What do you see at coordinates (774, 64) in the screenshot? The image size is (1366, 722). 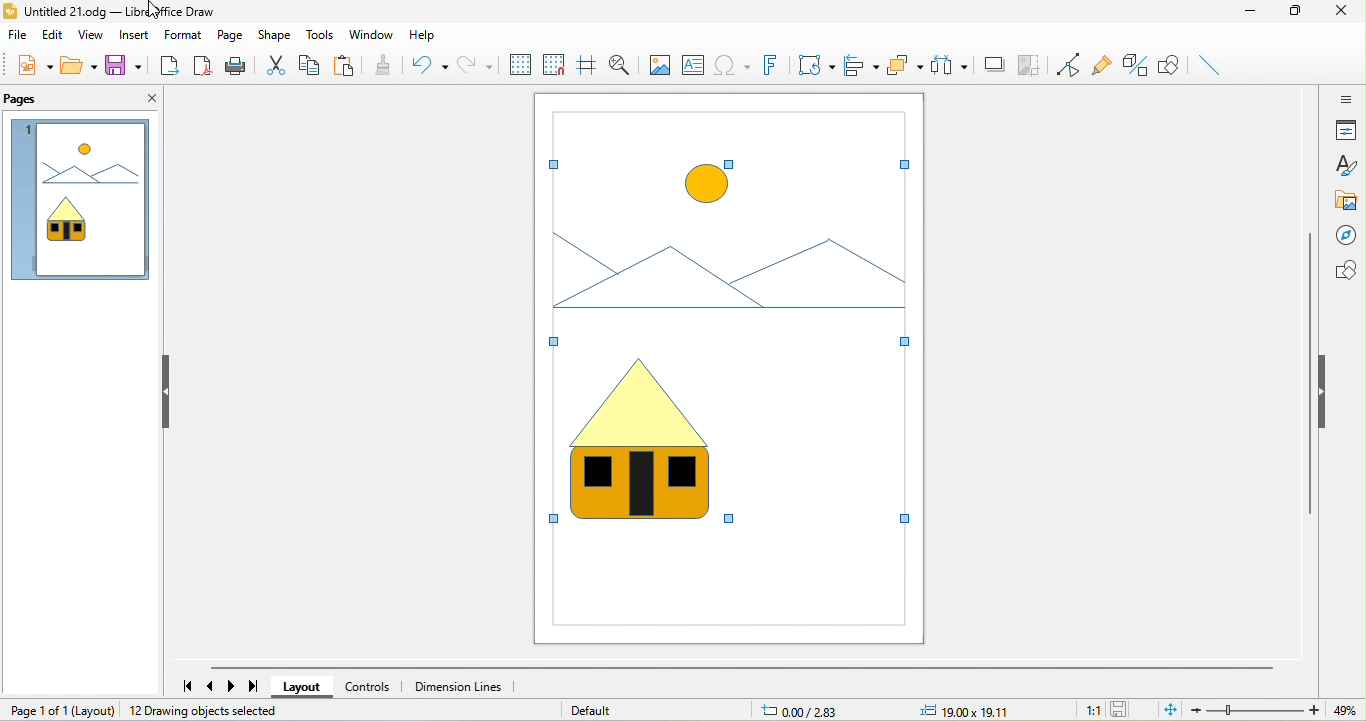 I see `fontwork text` at bounding box center [774, 64].